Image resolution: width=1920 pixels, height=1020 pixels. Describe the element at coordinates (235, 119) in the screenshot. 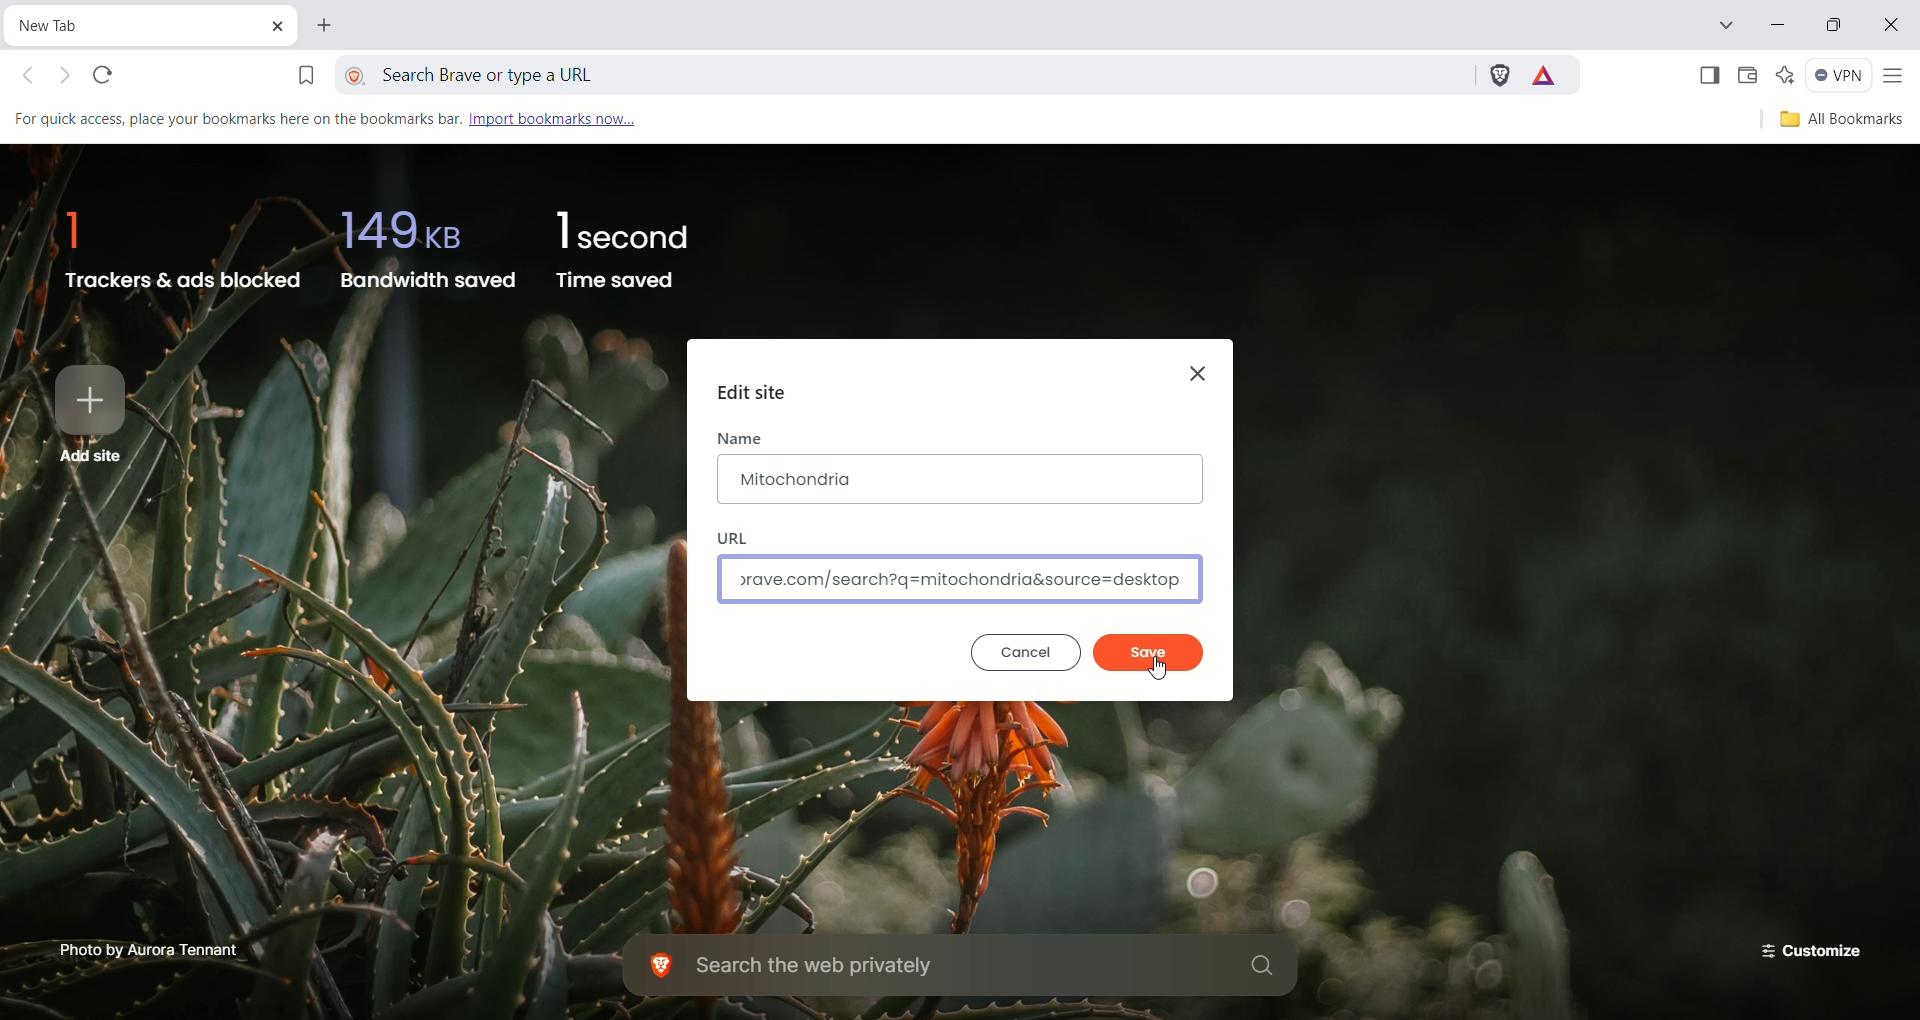

I see `For quick access, place your bookmarks here on the bookmarks bar.` at that location.